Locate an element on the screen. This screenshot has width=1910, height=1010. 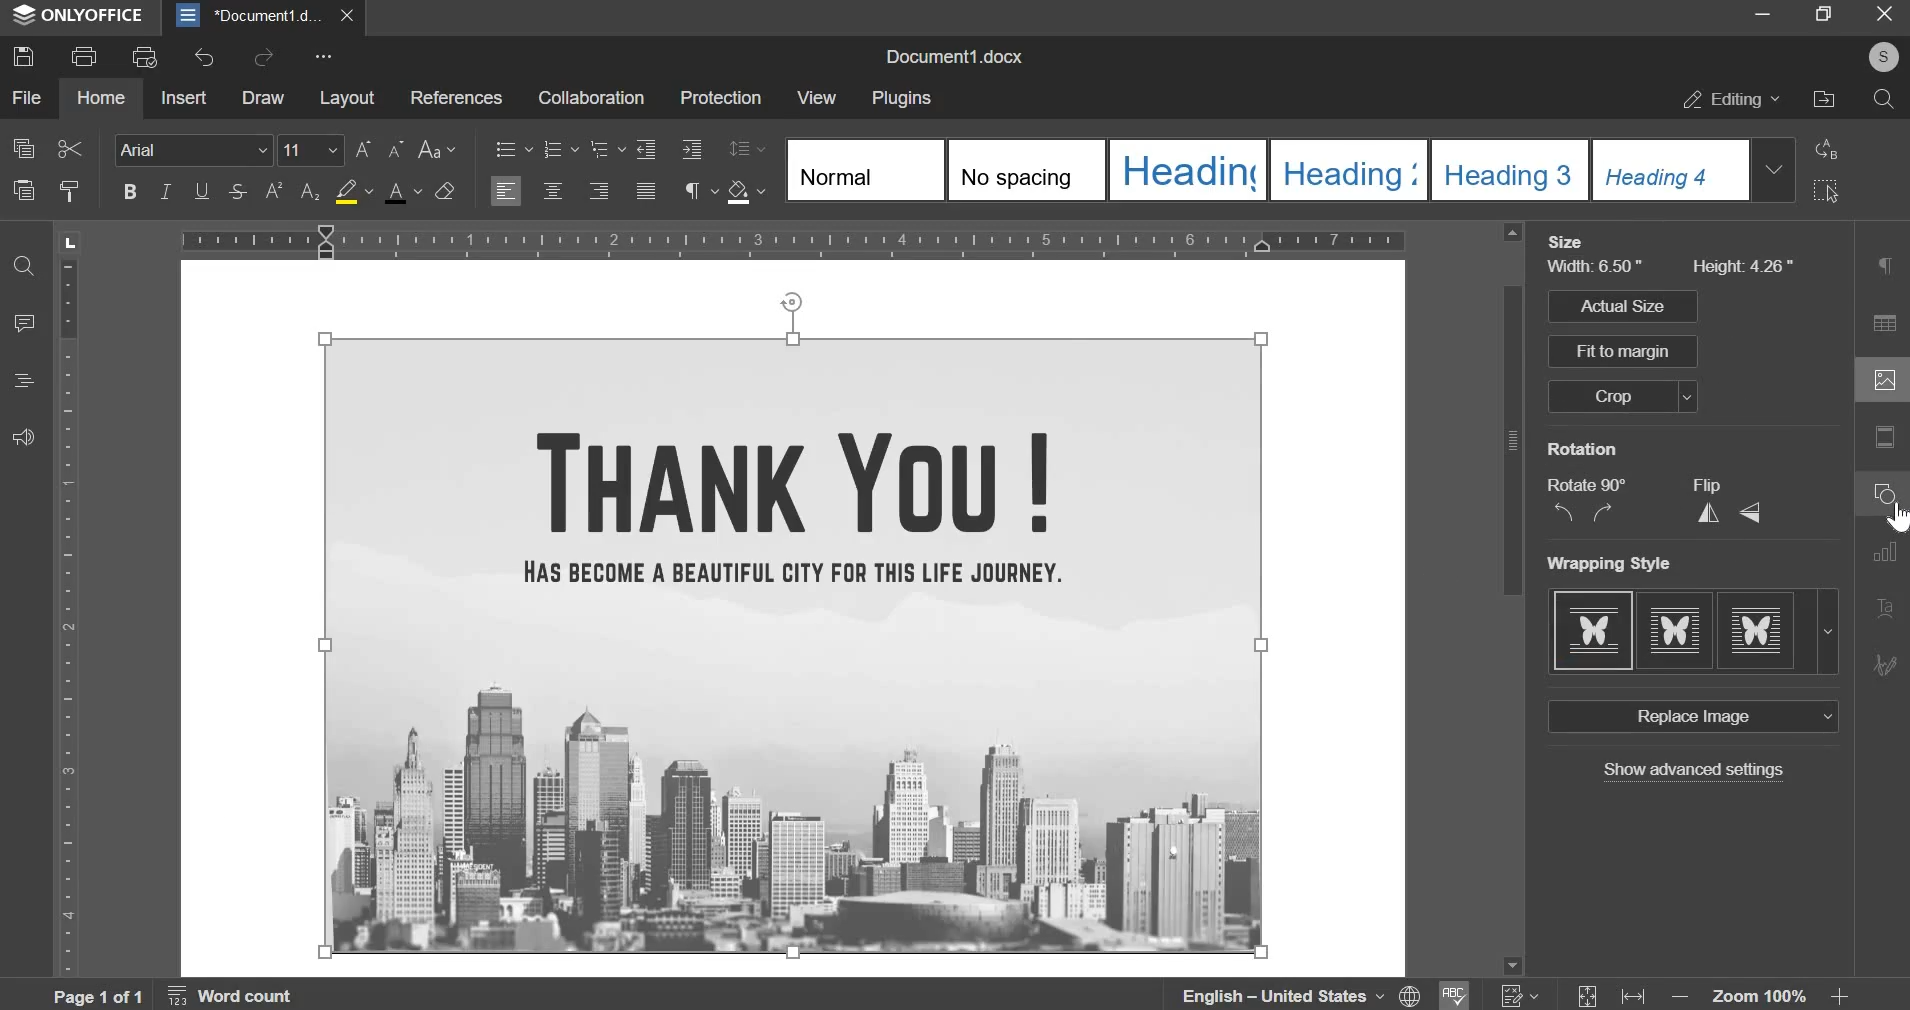
strikethrough is located at coordinates (238, 190).